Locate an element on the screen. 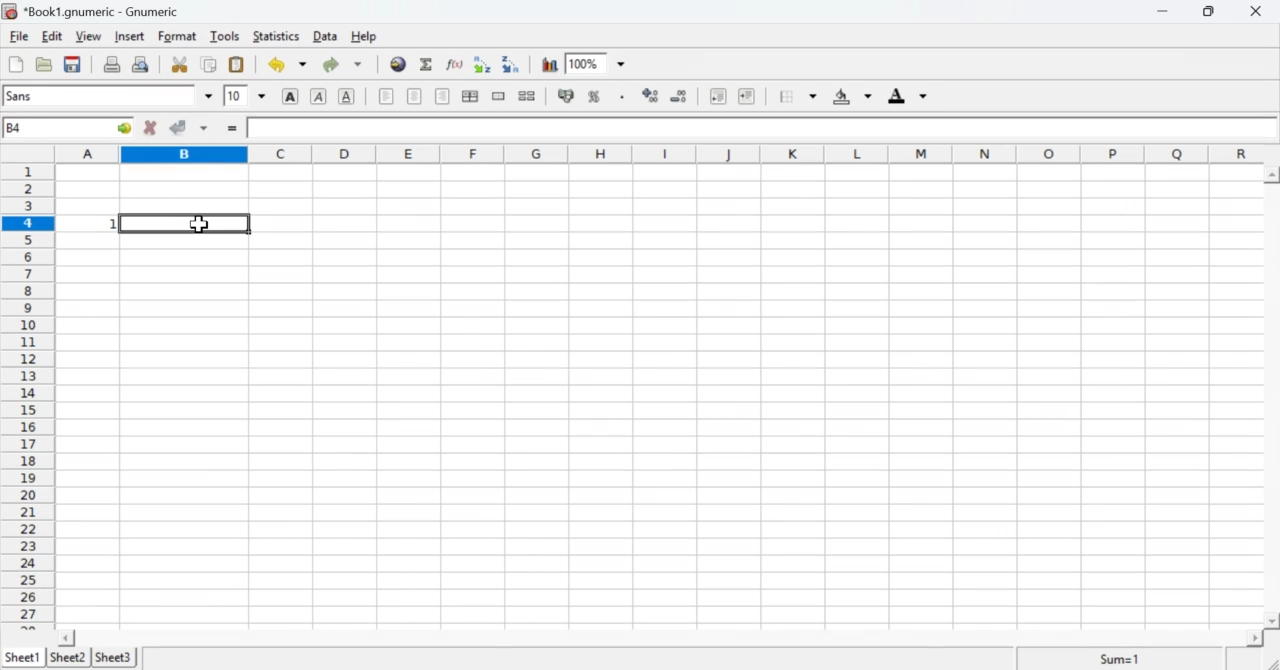 The height and width of the screenshot is (670, 1280). Format the selection as accounting is located at coordinates (566, 96).